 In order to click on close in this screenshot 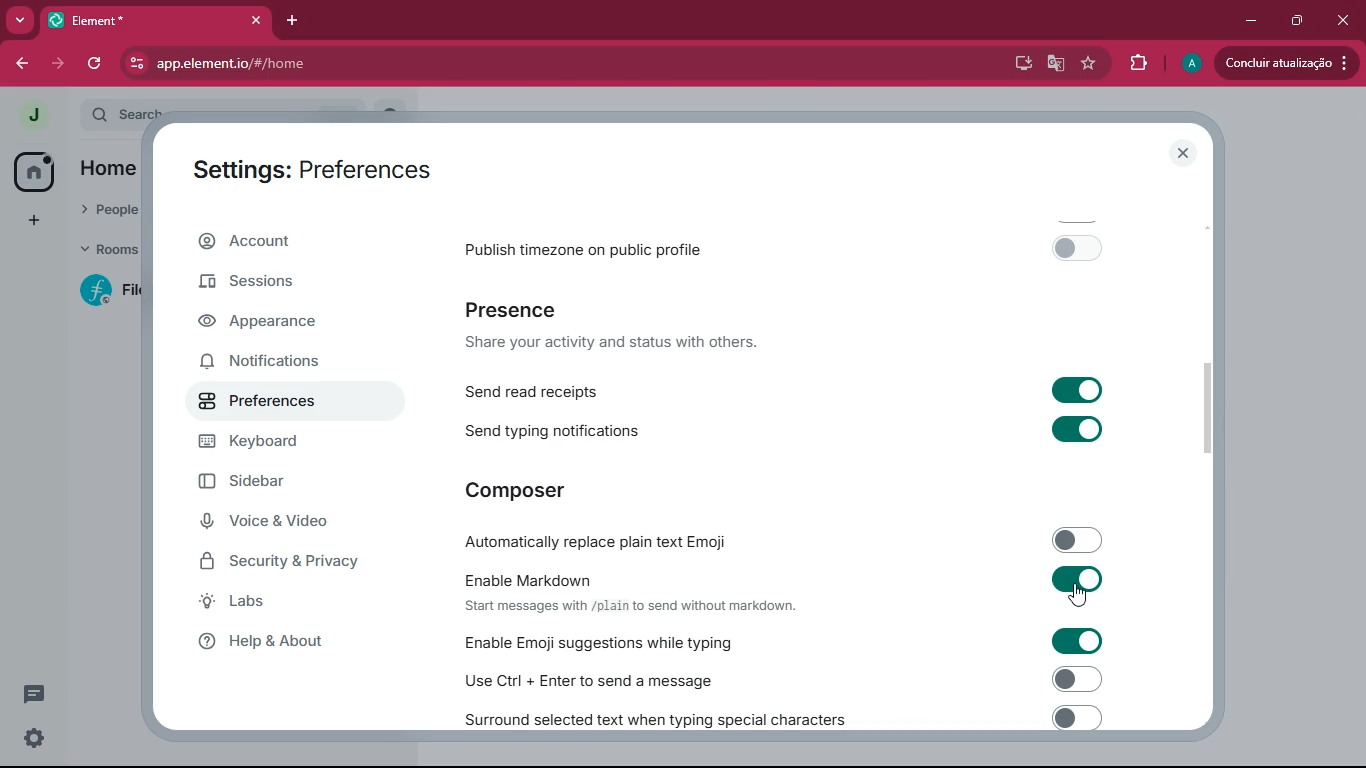, I will do `click(1341, 20)`.